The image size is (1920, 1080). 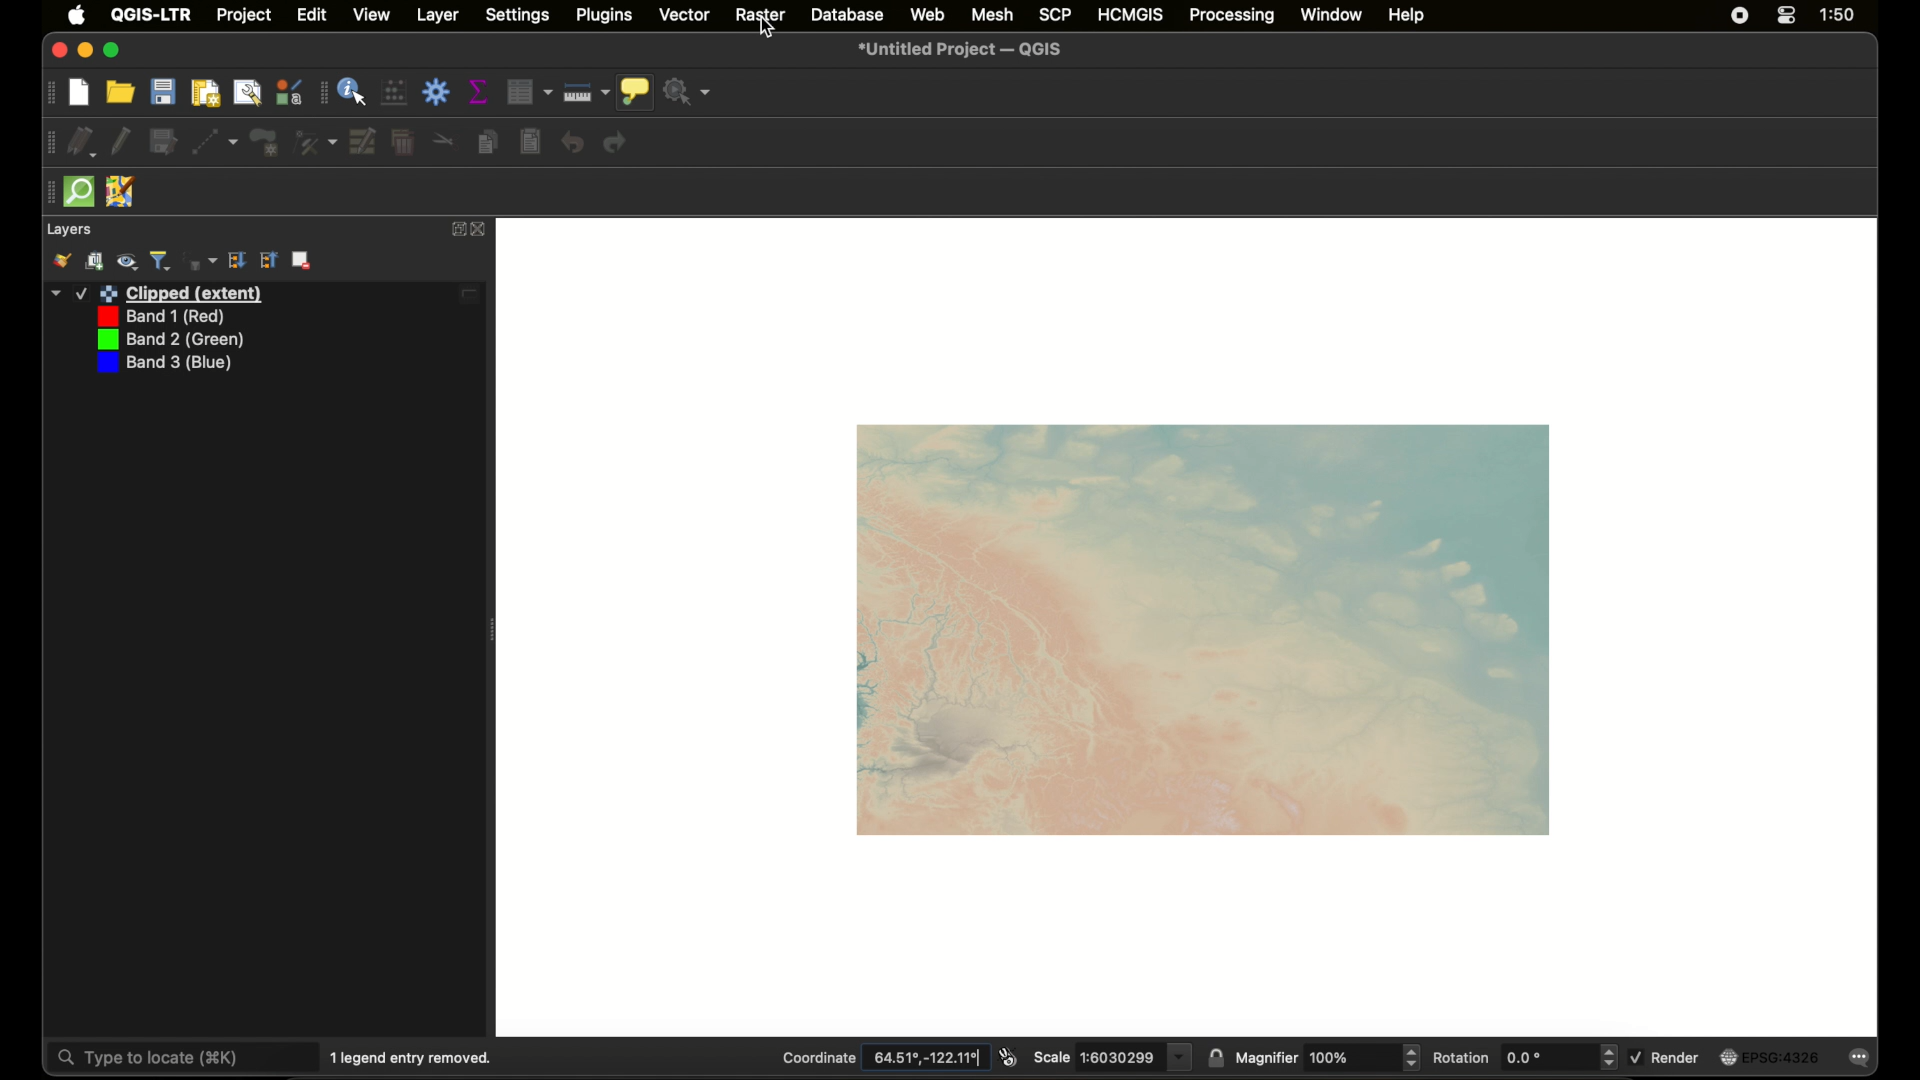 I want to click on measure line, so click(x=585, y=93).